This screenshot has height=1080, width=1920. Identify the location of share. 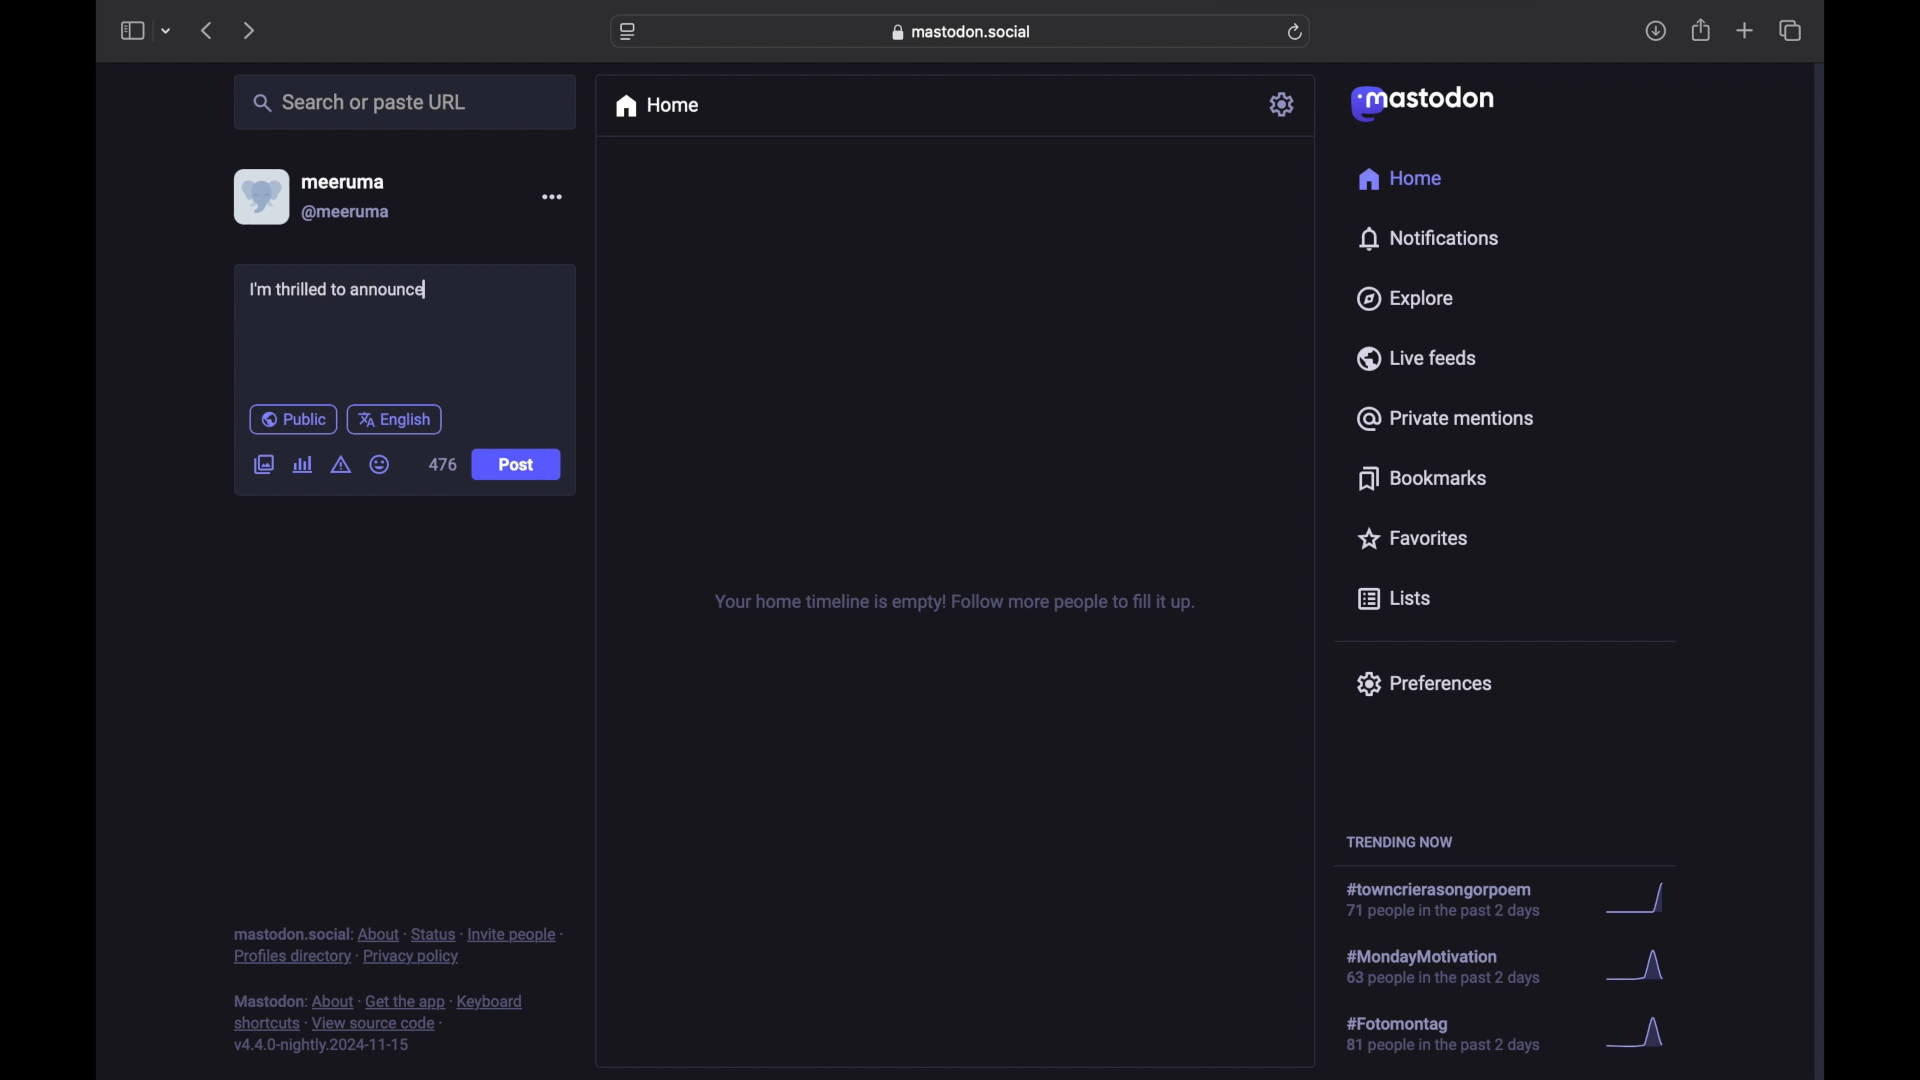
(1702, 30).